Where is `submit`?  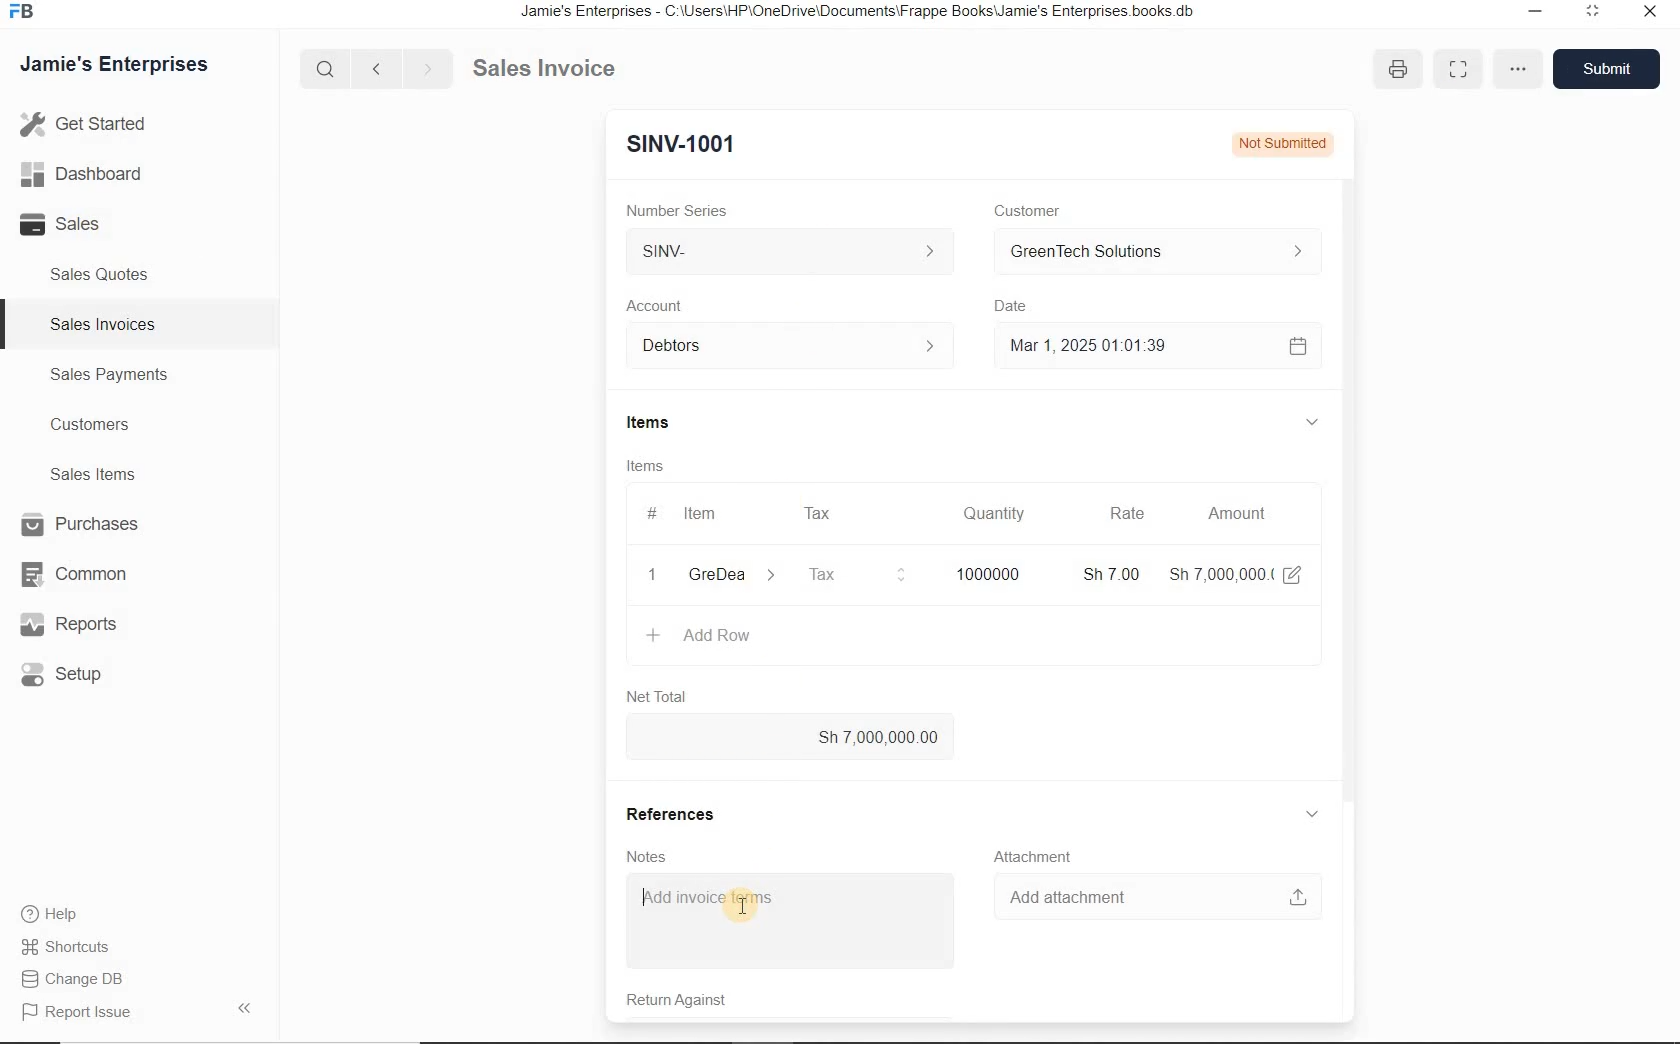
submit is located at coordinates (1609, 68).